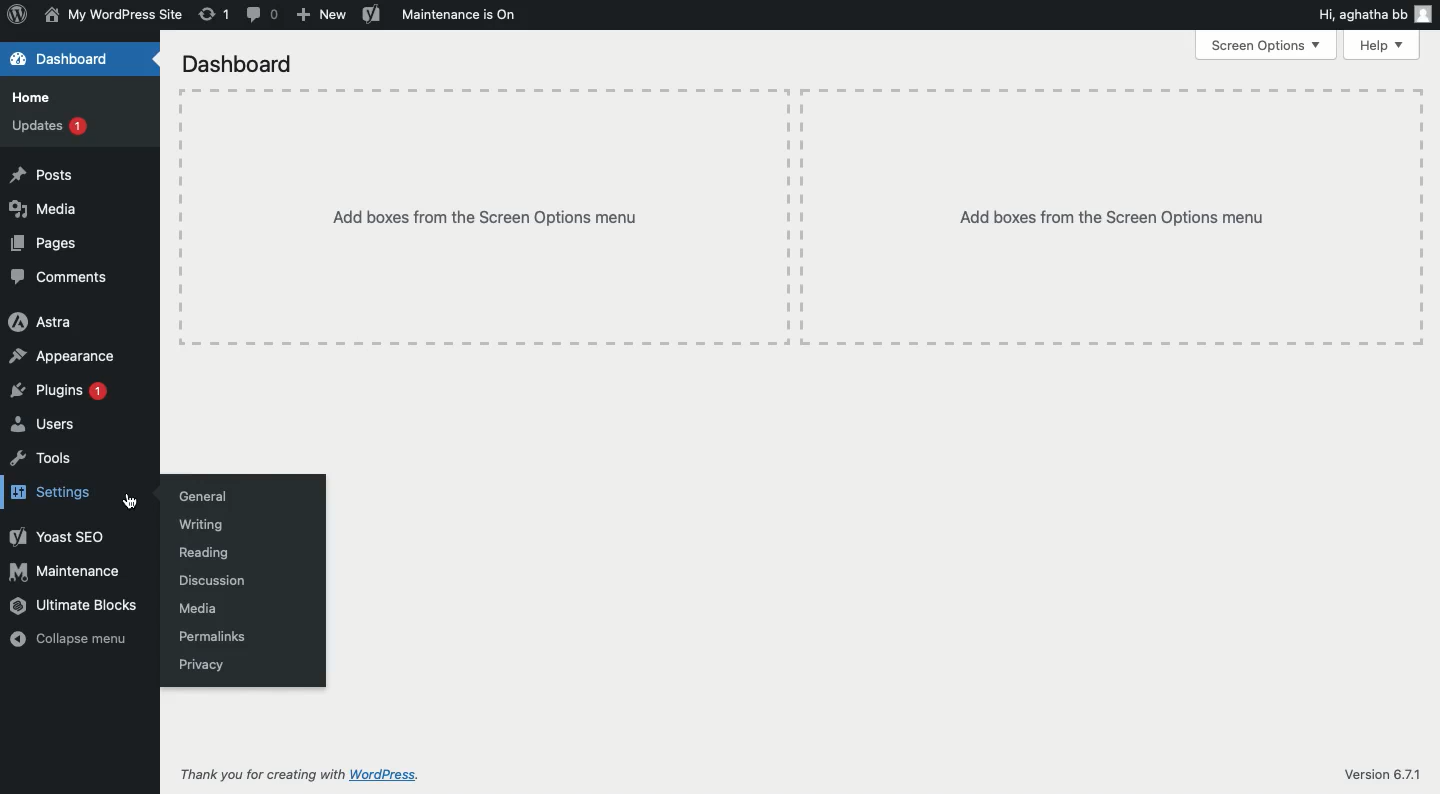 This screenshot has width=1440, height=794. Describe the element at coordinates (66, 357) in the screenshot. I see `Appearance` at that location.